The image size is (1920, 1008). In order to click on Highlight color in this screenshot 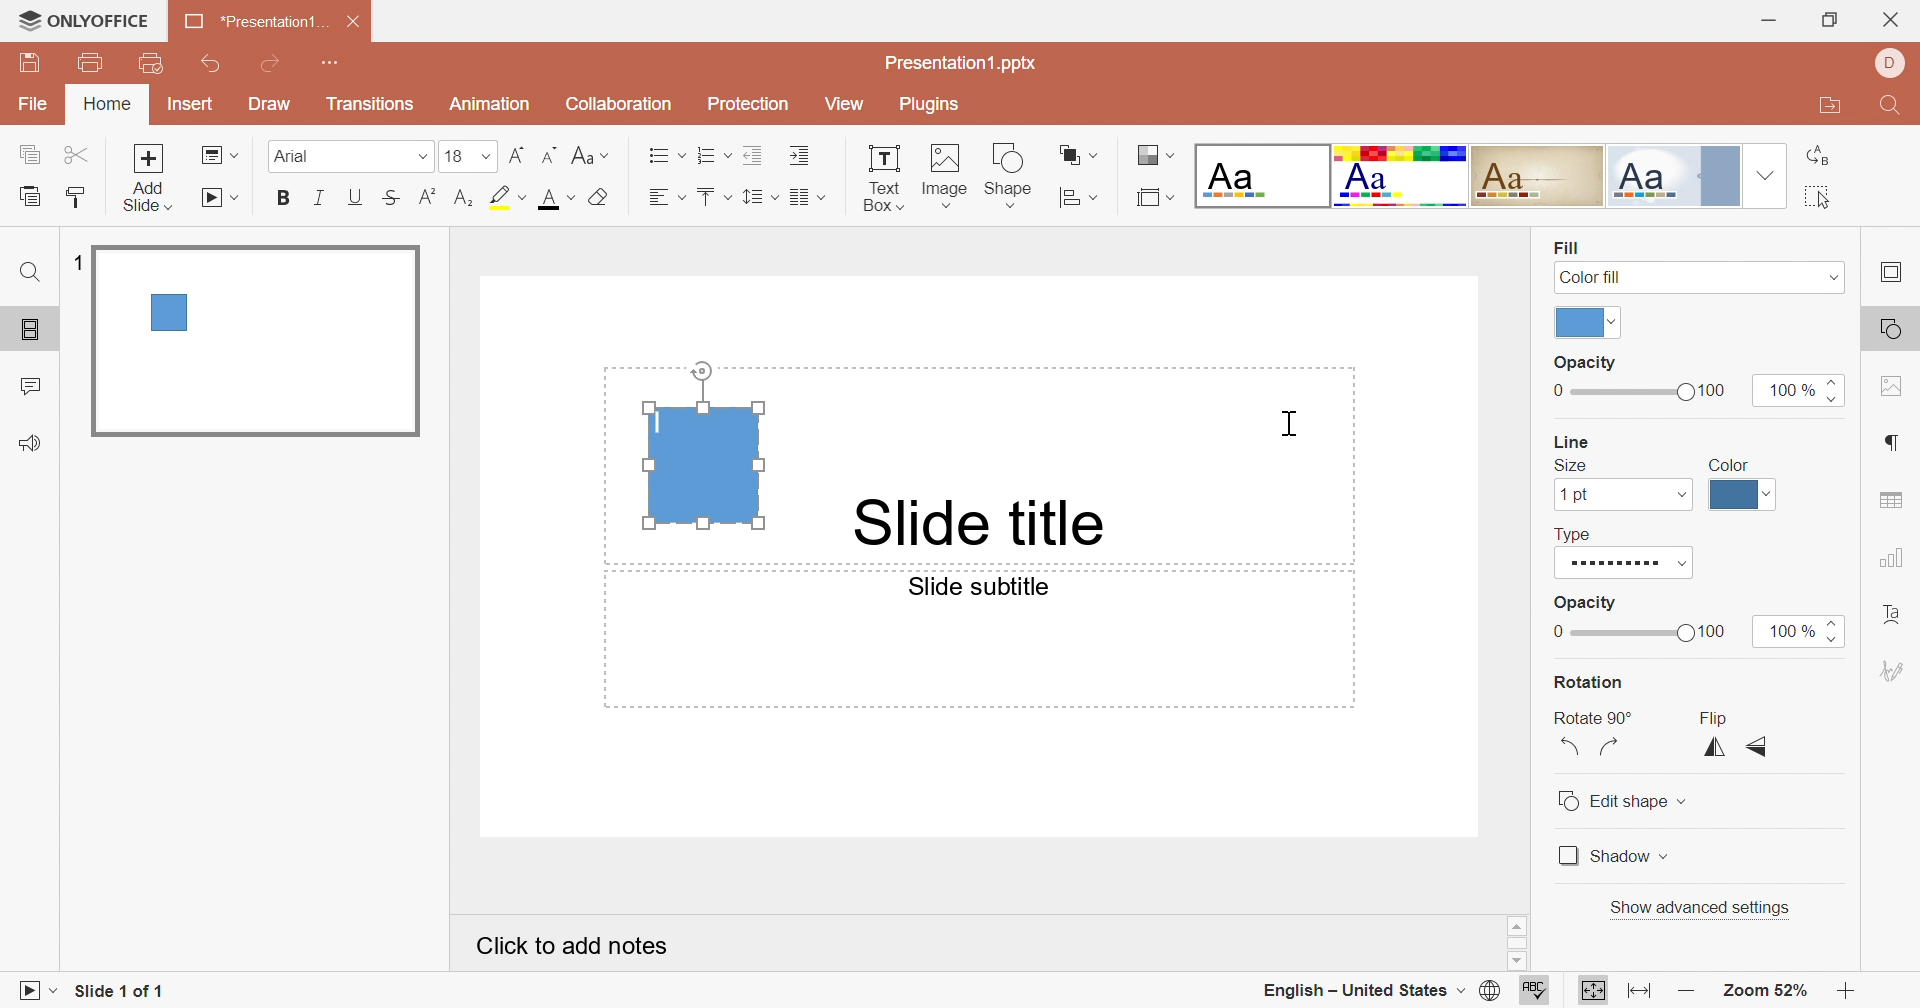, I will do `click(505, 199)`.